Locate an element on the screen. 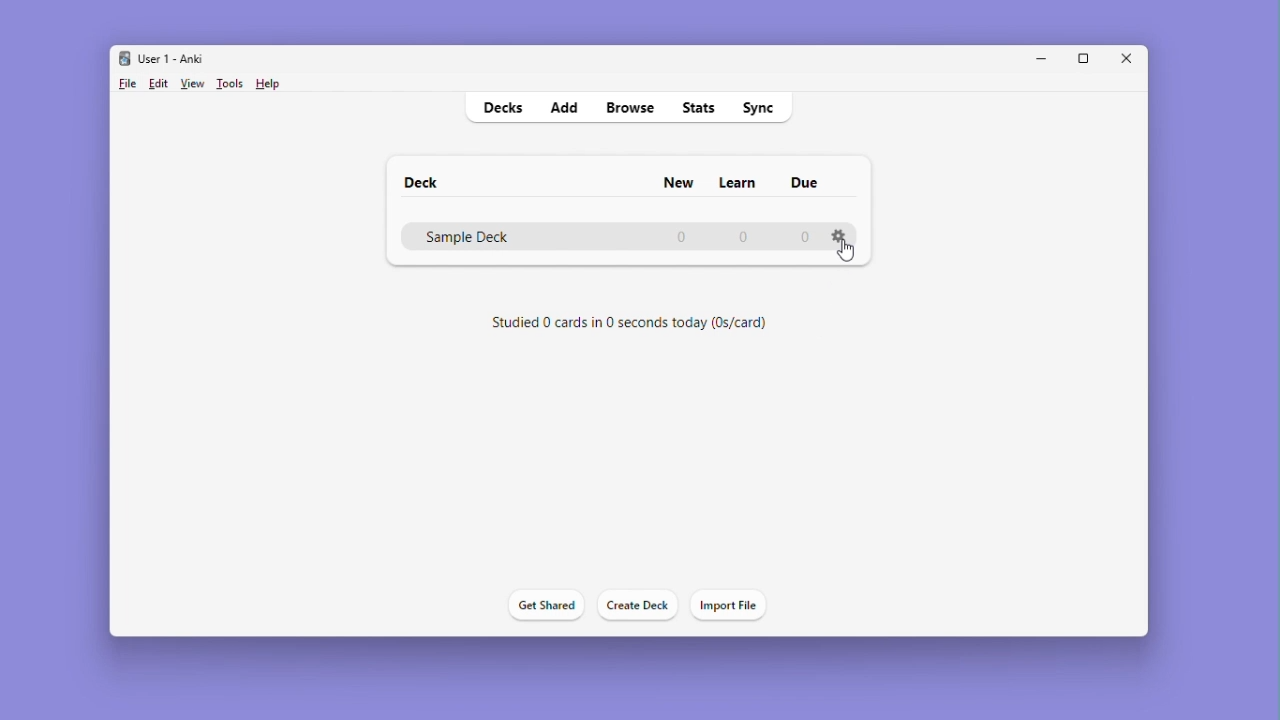 The width and height of the screenshot is (1280, 720). Learn  is located at coordinates (736, 183).